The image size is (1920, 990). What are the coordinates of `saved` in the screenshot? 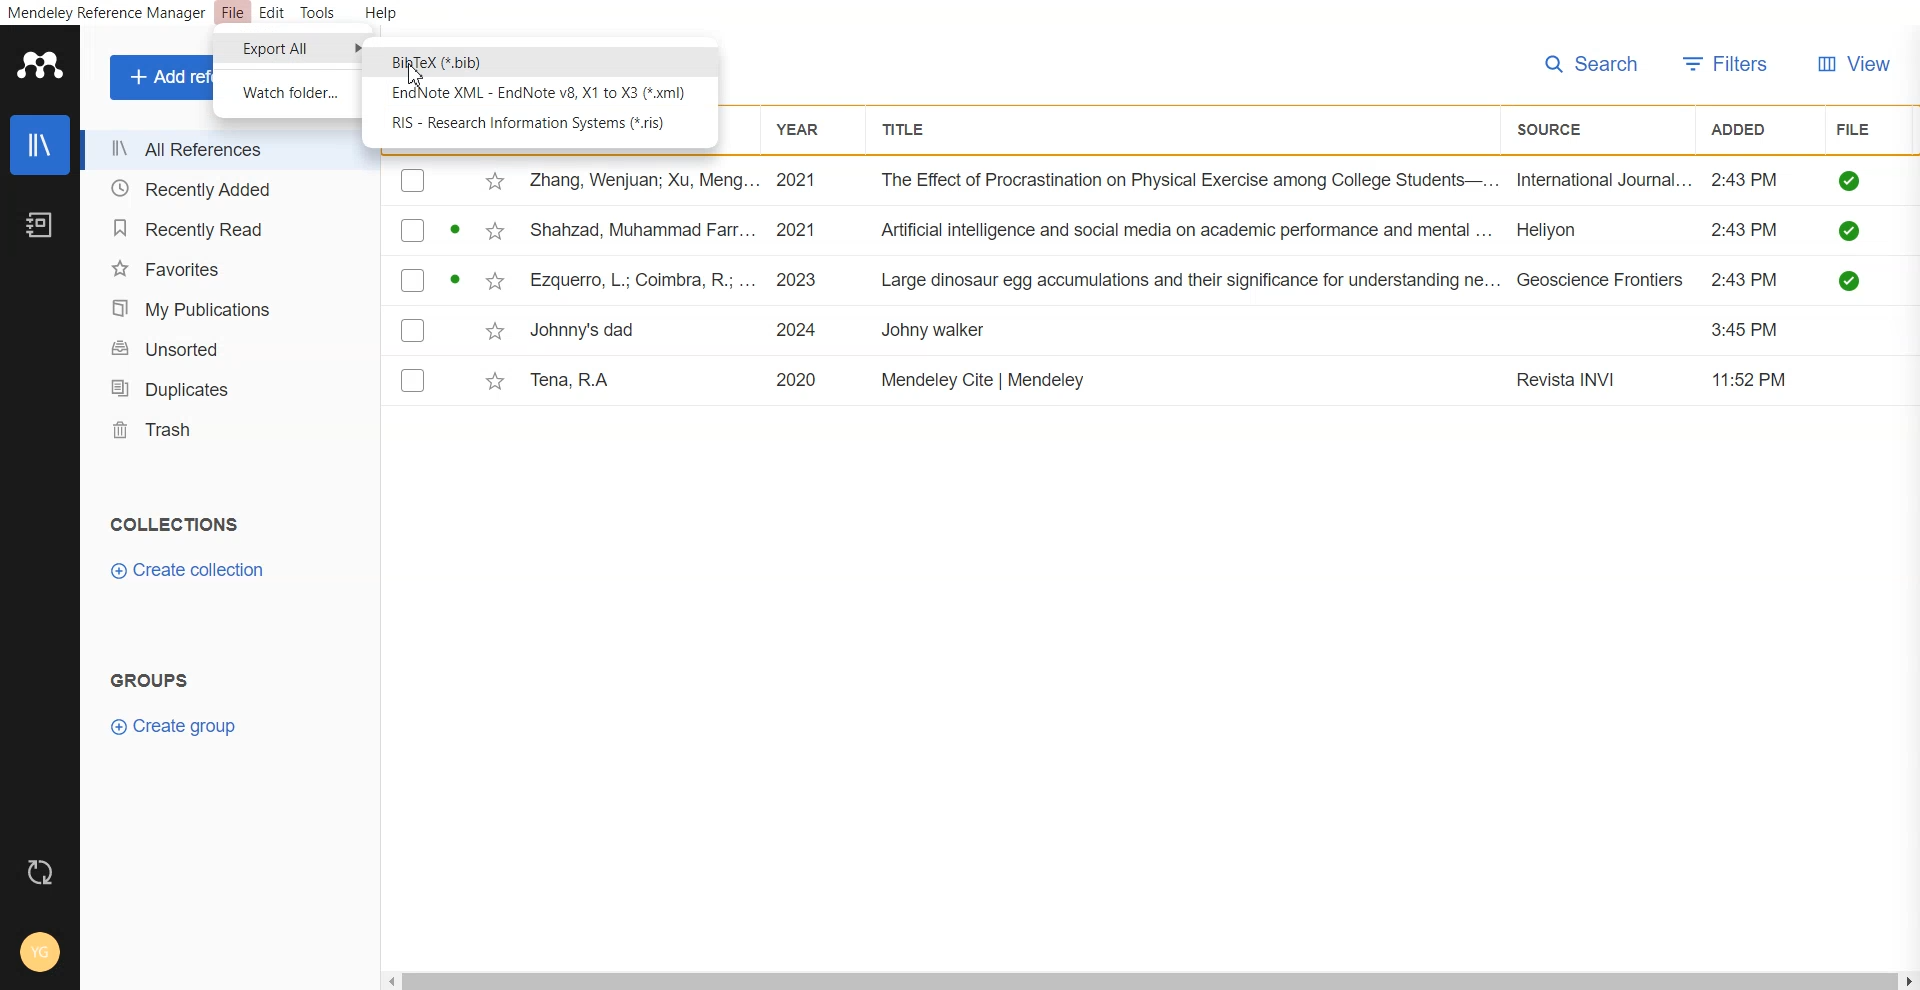 It's located at (1852, 230).